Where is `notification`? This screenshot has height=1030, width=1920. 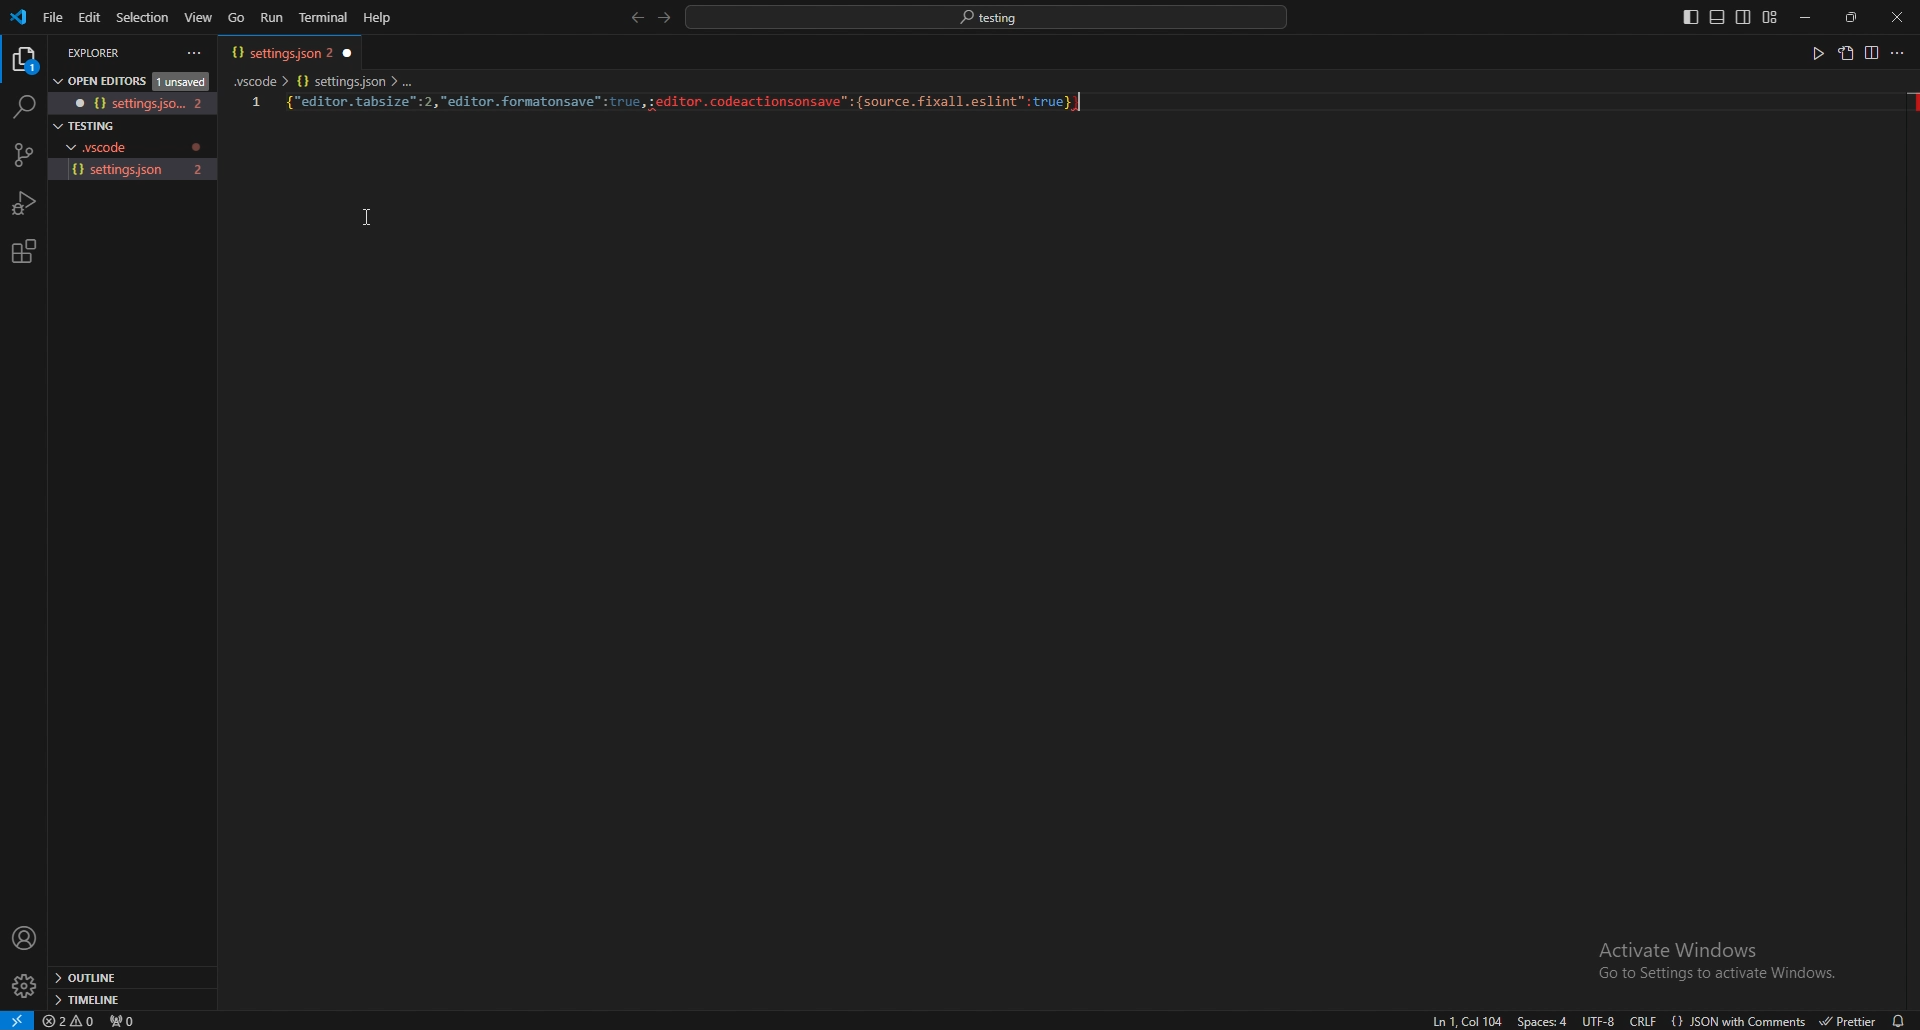 notification is located at coordinates (1896, 1020).